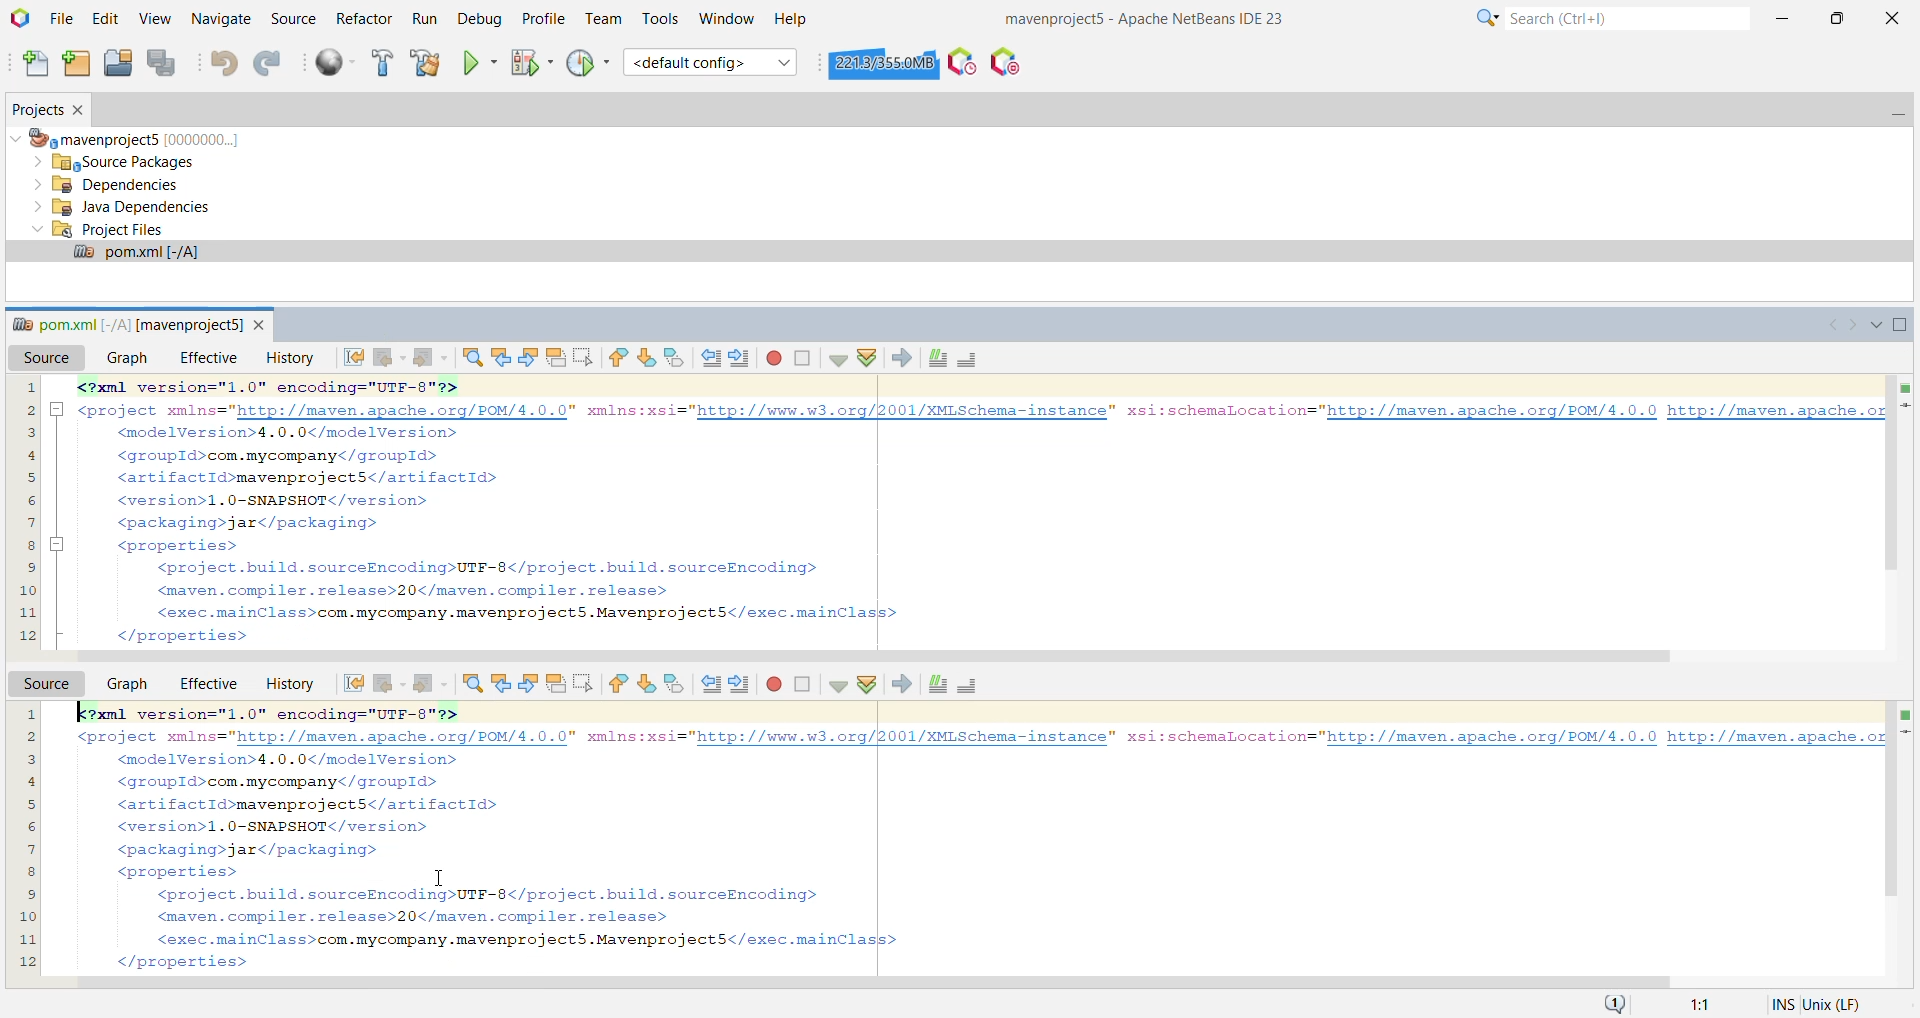 Image resolution: width=1920 pixels, height=1018 pixels. Describe the element at coordinates (711, 62) in the screenshot. I see `Set Project Configuration` at that location.